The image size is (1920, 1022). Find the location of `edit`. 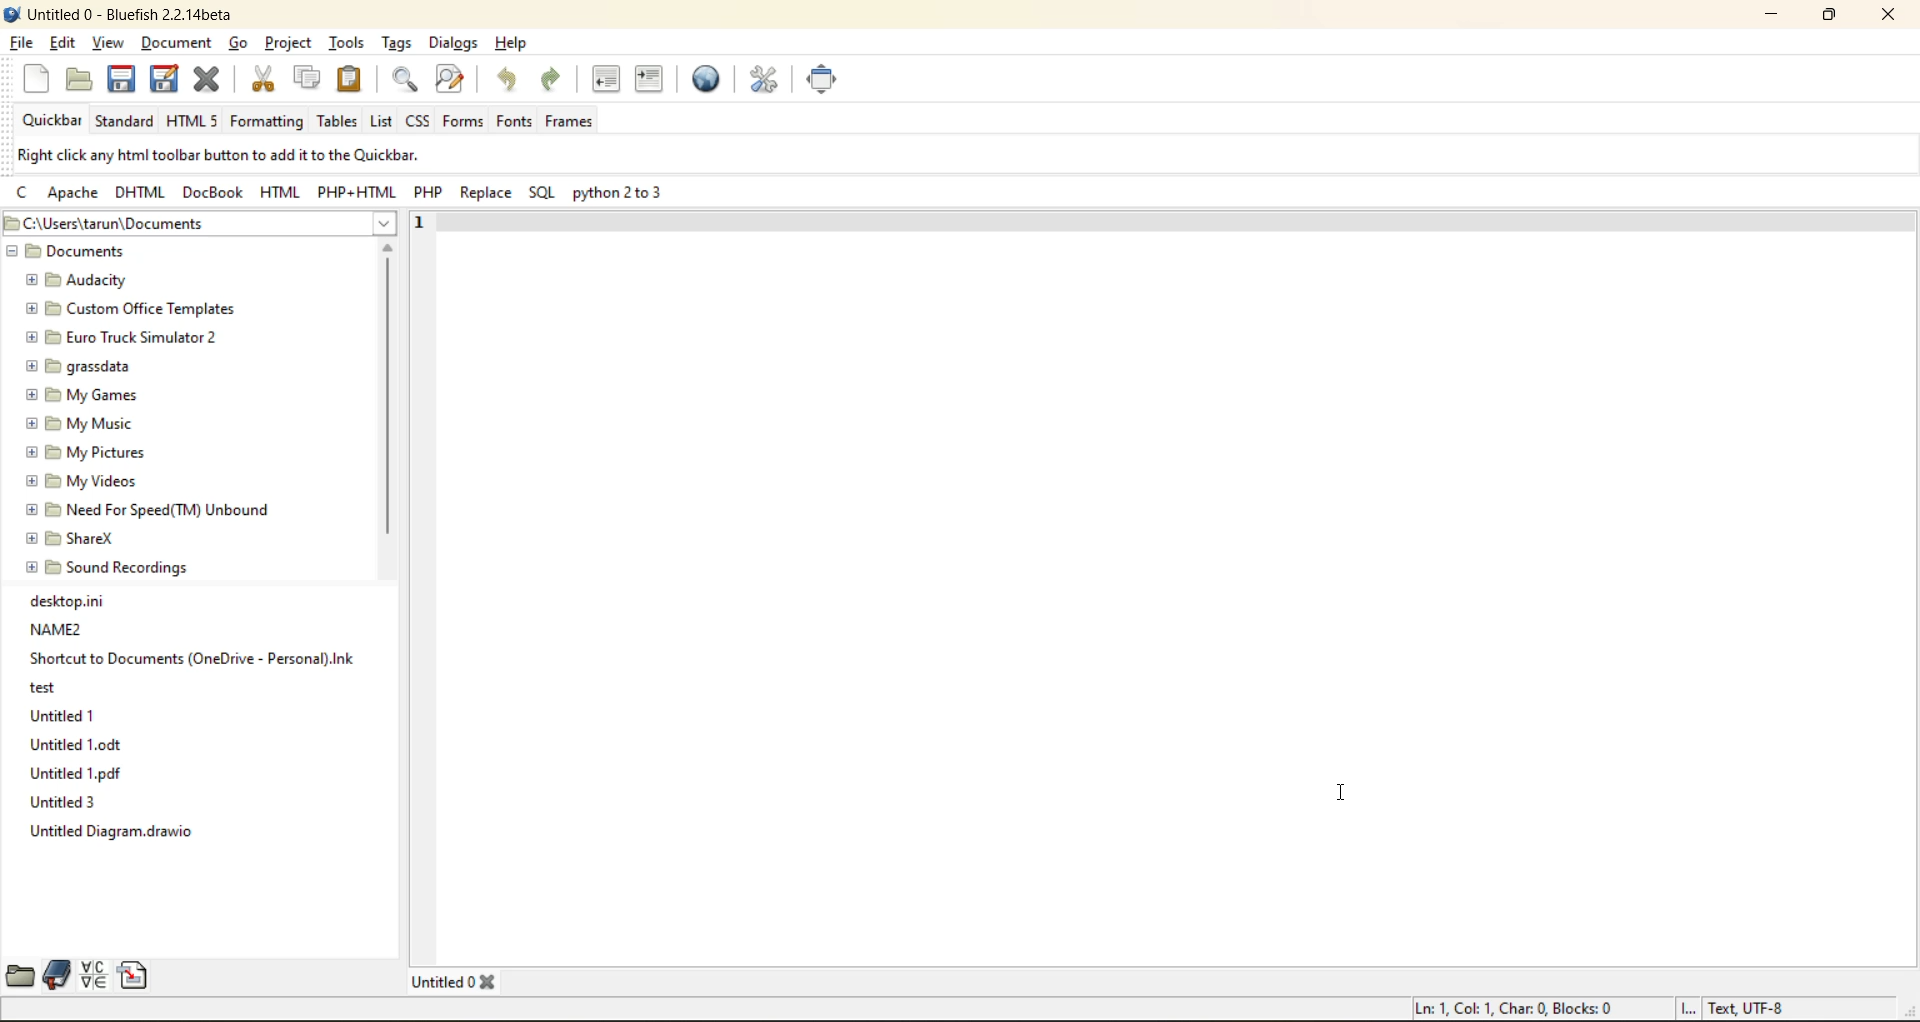

edit is located at coordinates (64, 44).